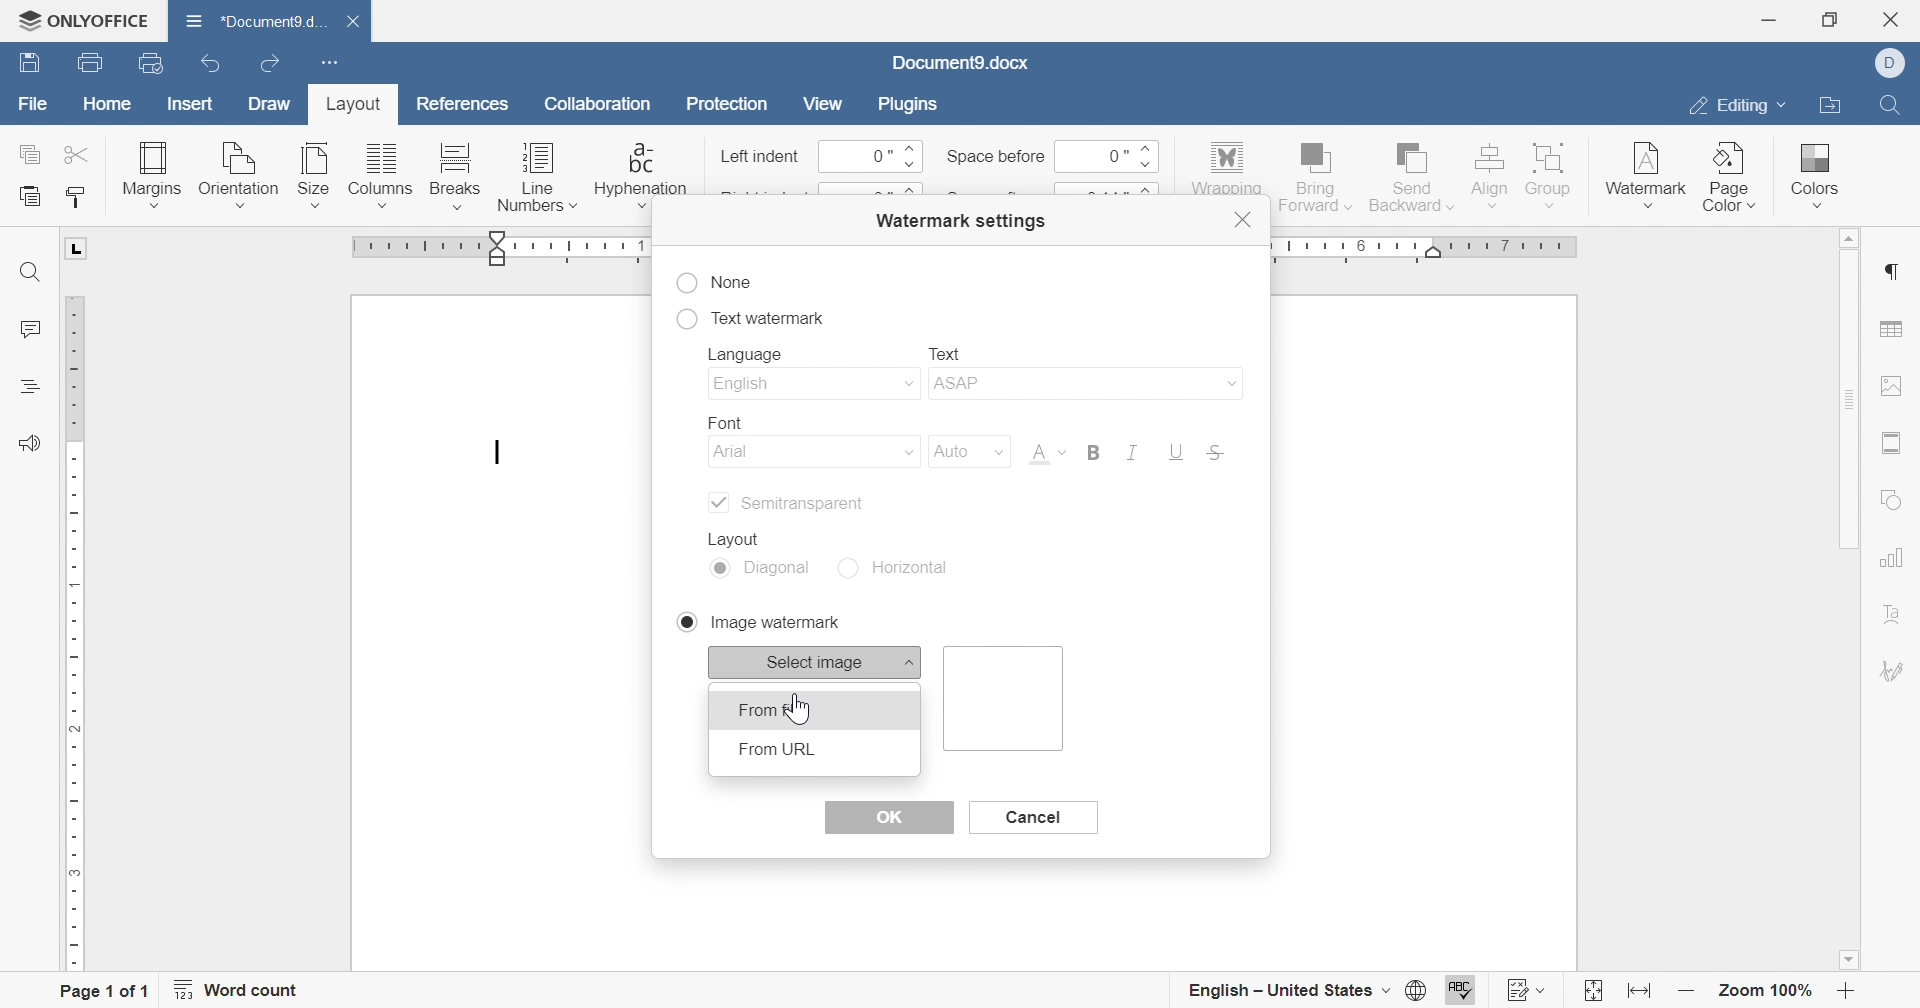 This screenshot has width=1920, height=1008. Describe the element at coordinates (502, 456) in the screenshot. I see `cursor` at that location.